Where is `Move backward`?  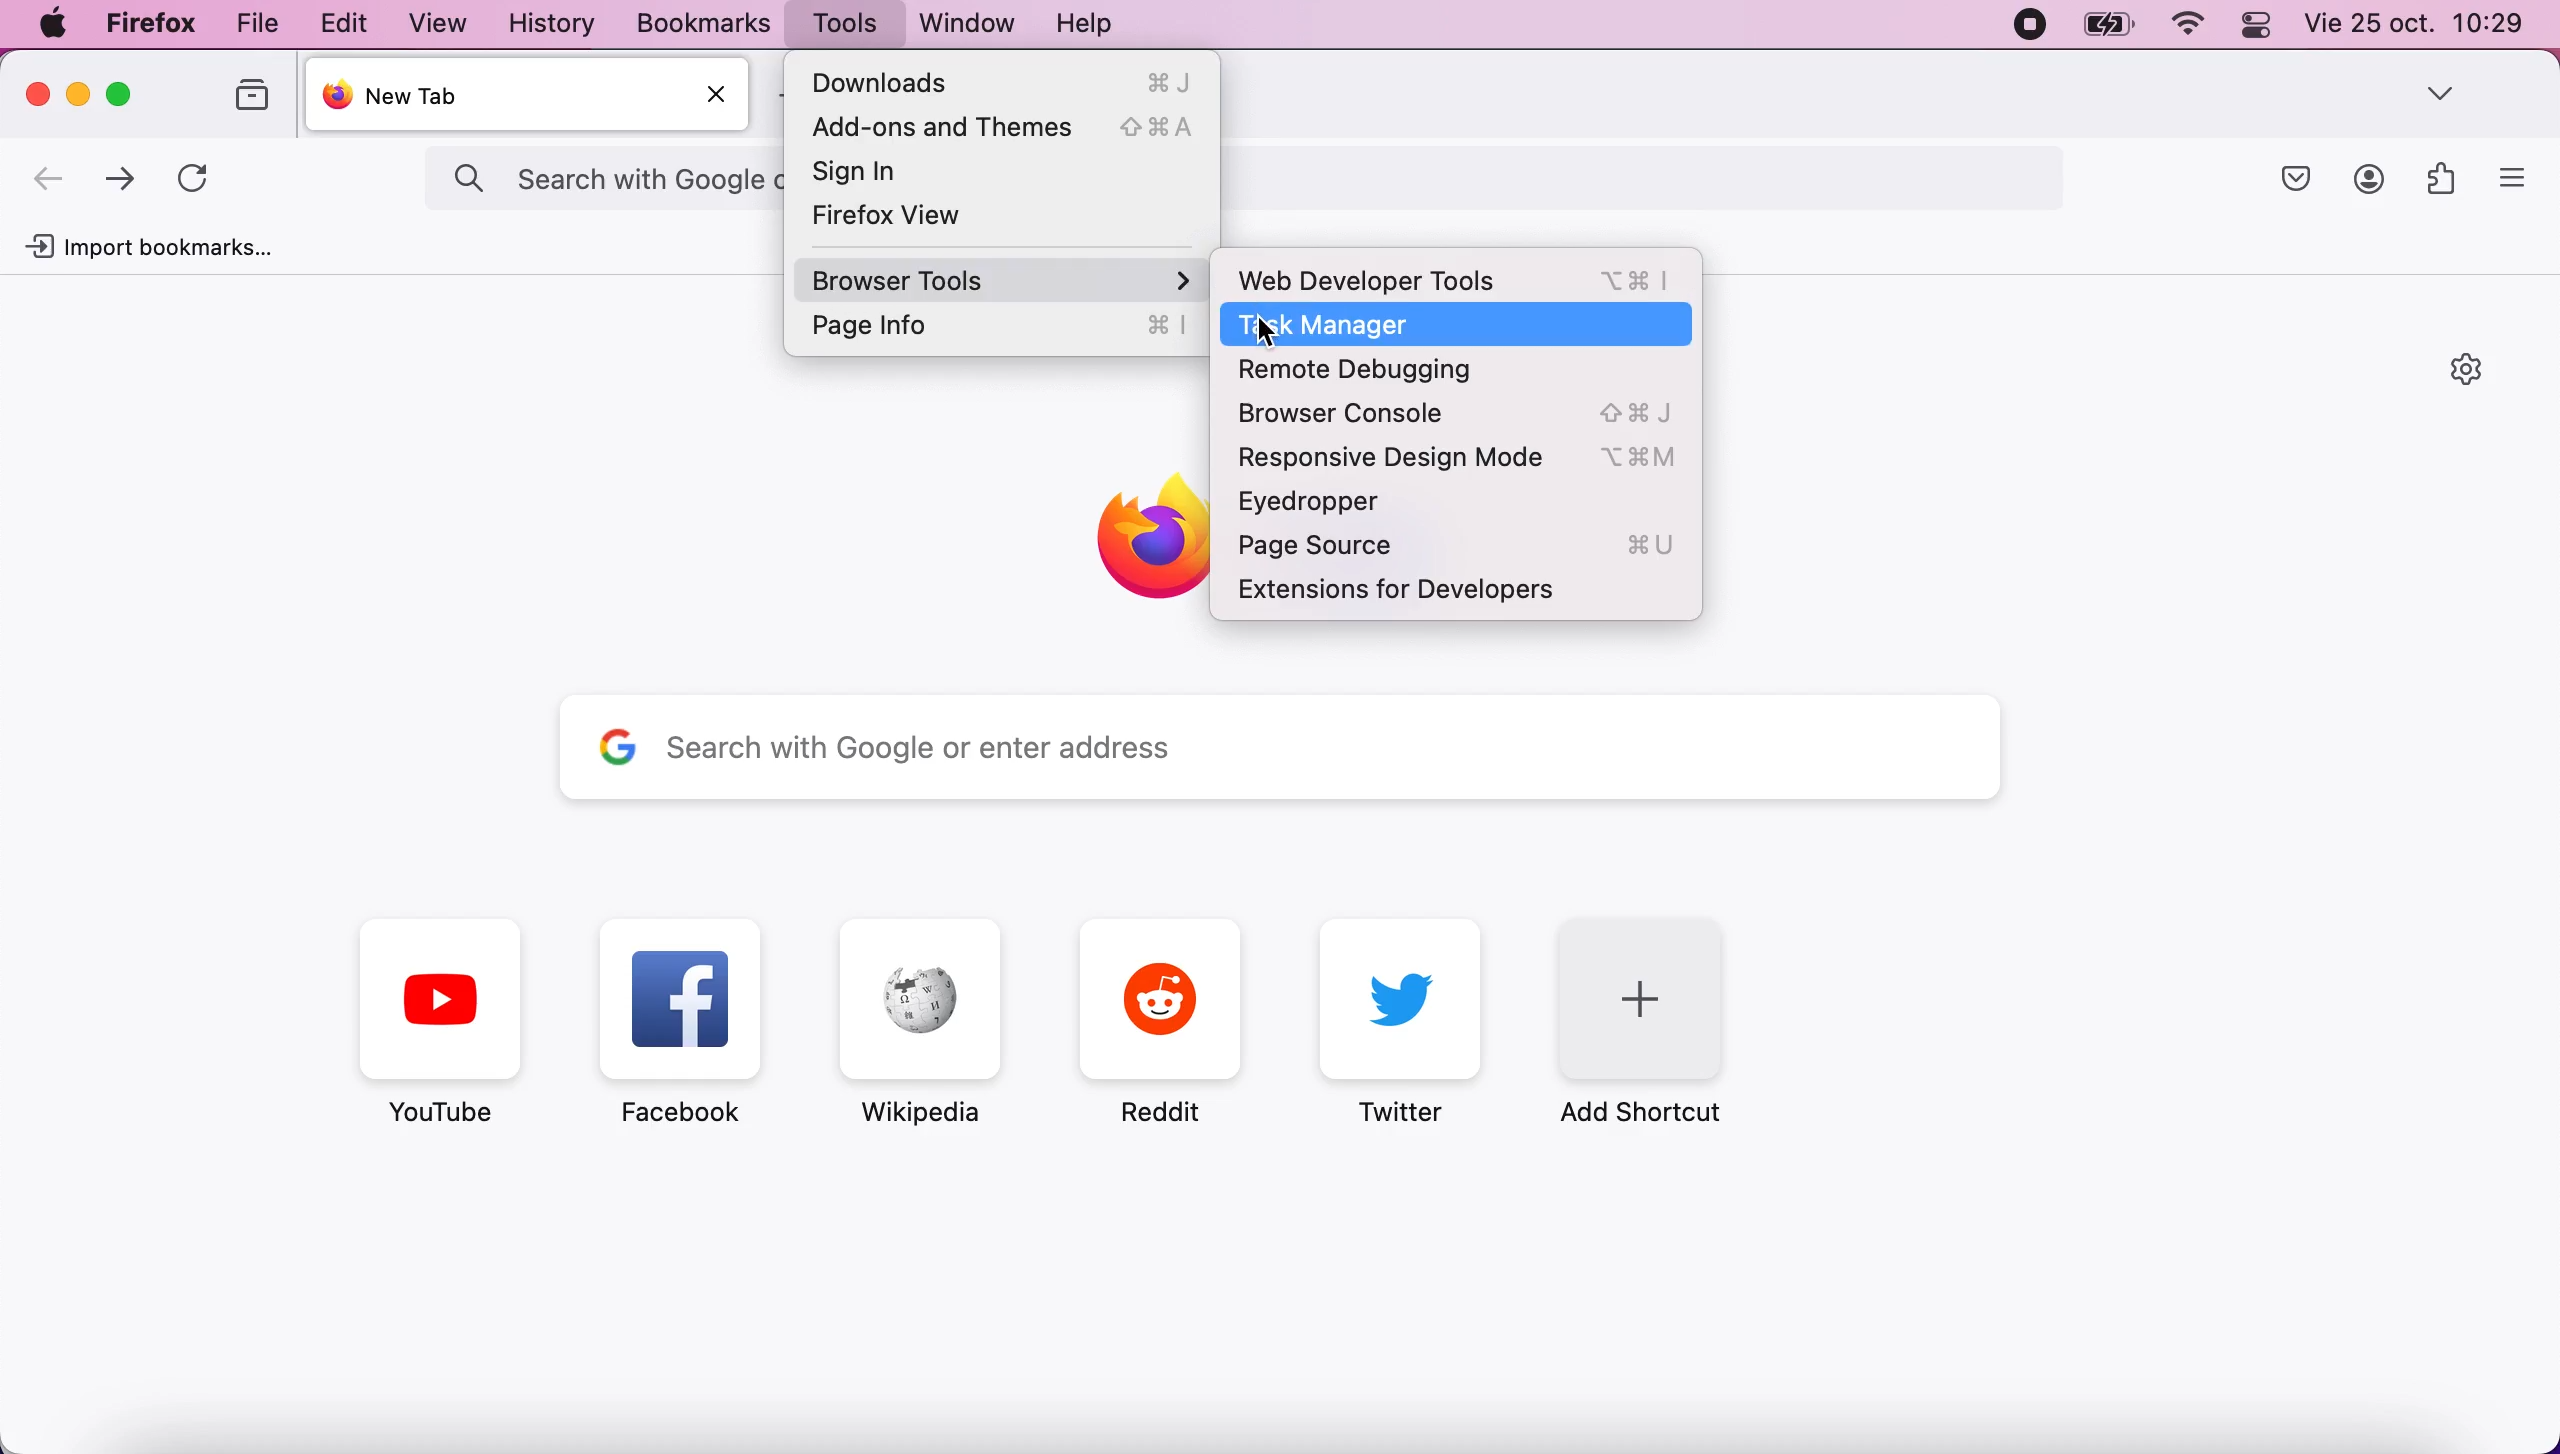
Move backward is located at coordinates (50, 181).